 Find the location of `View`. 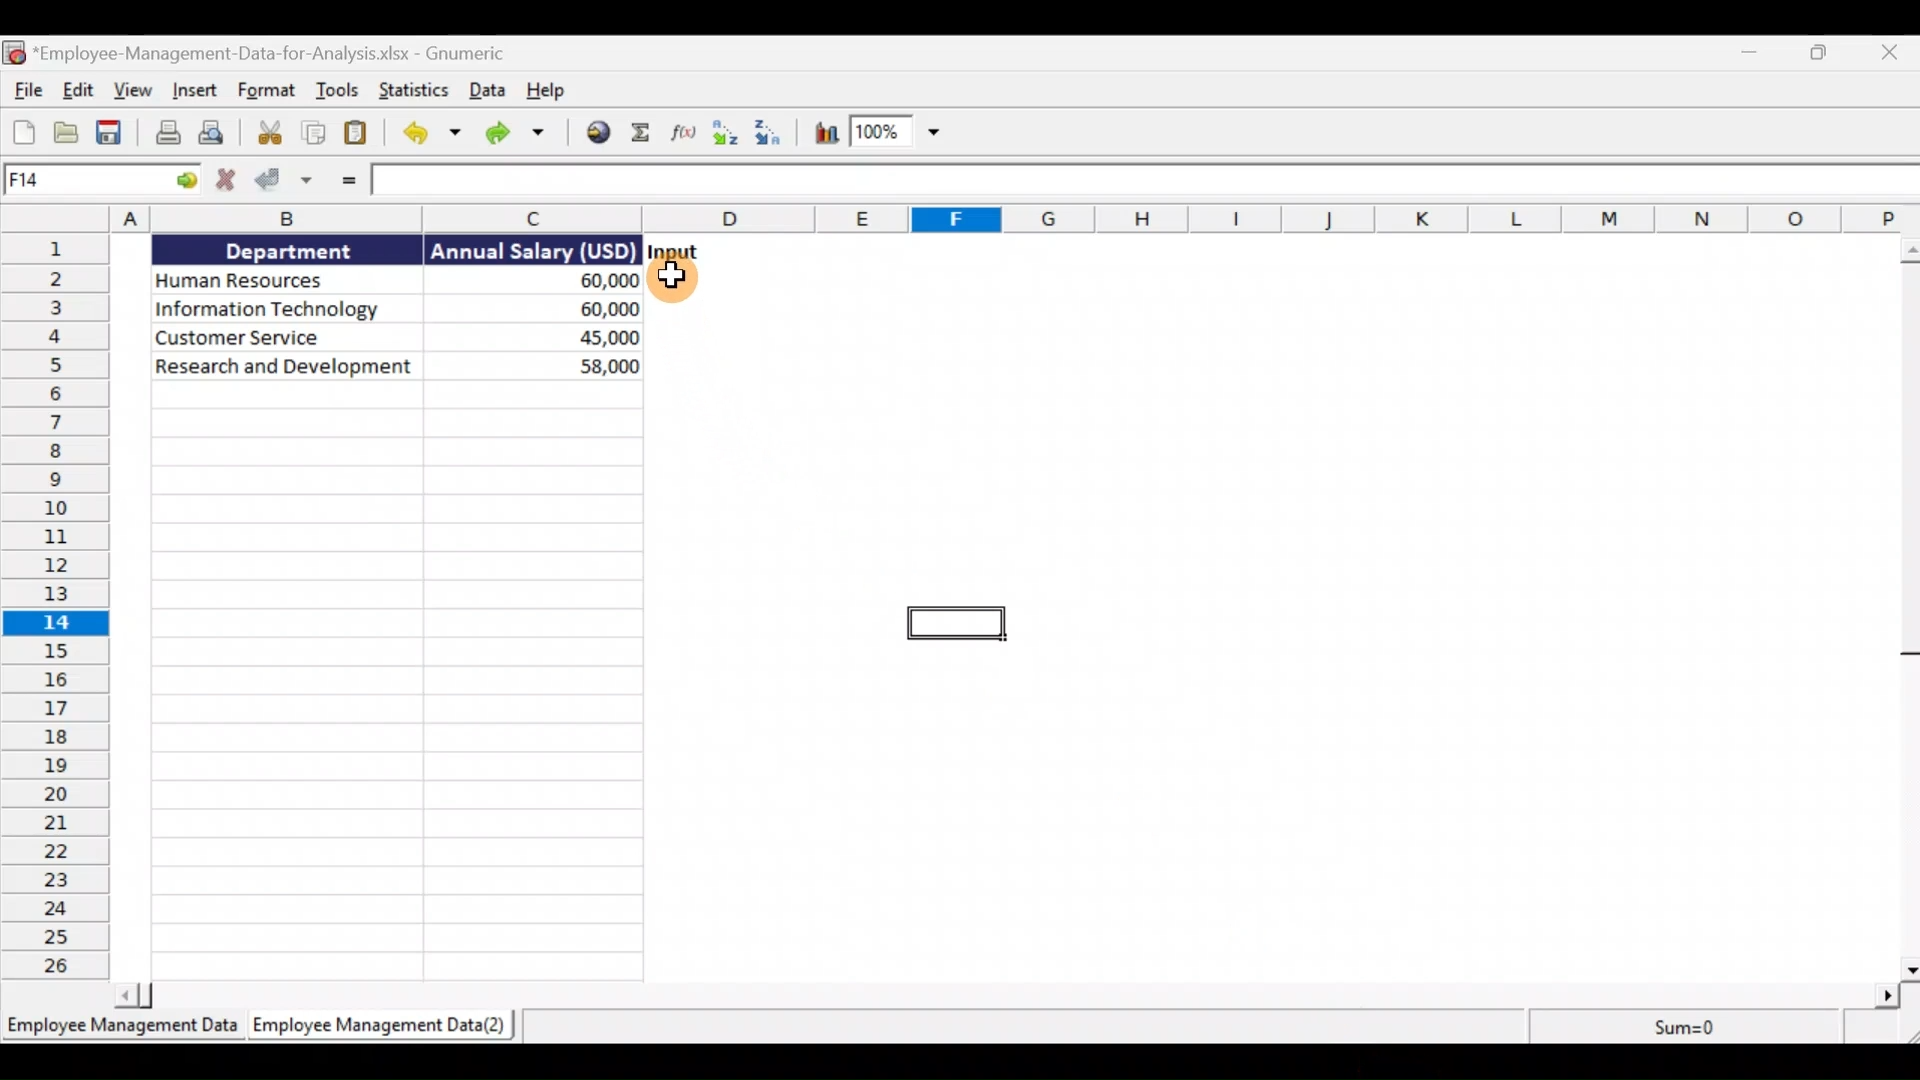

View is located at coordinates (136, 89).